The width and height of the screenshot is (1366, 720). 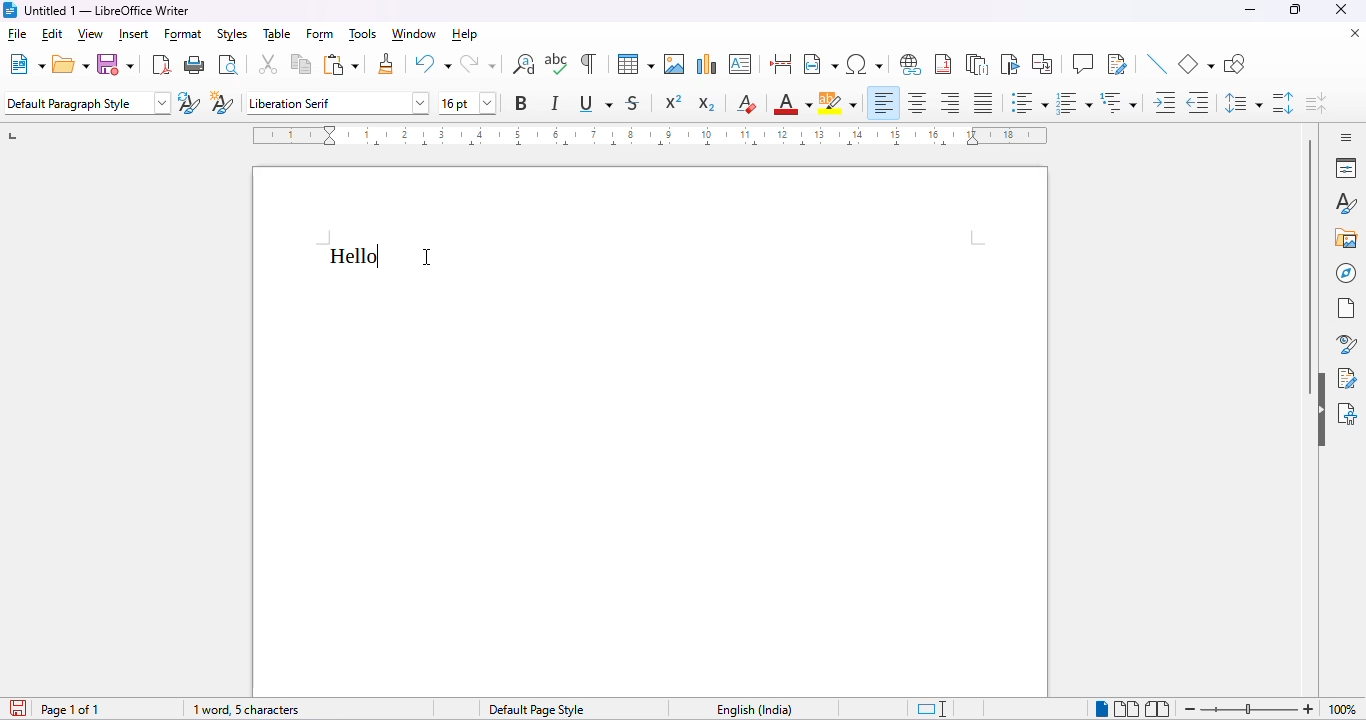 What do you see at coordinates (522, 103) in the screenshot?
I see `bold` at bounding box center [522, 103].